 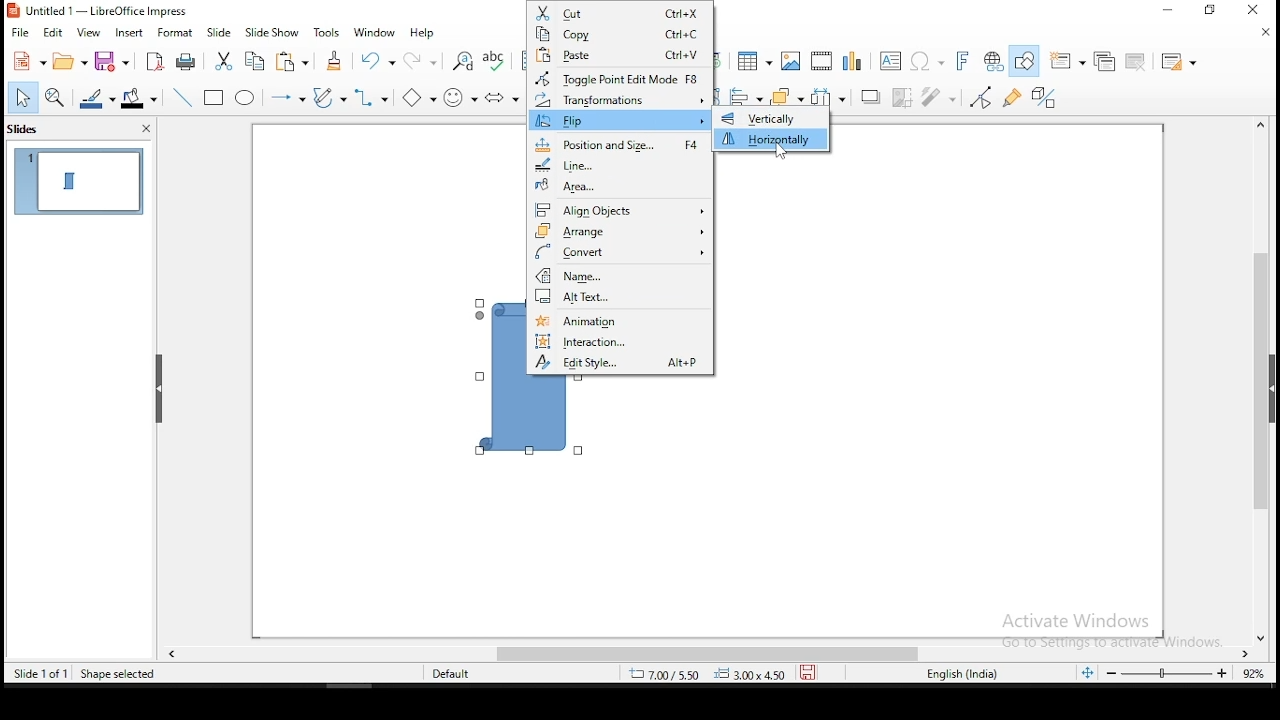 I want to click on animation, so click(x=621, y=319).